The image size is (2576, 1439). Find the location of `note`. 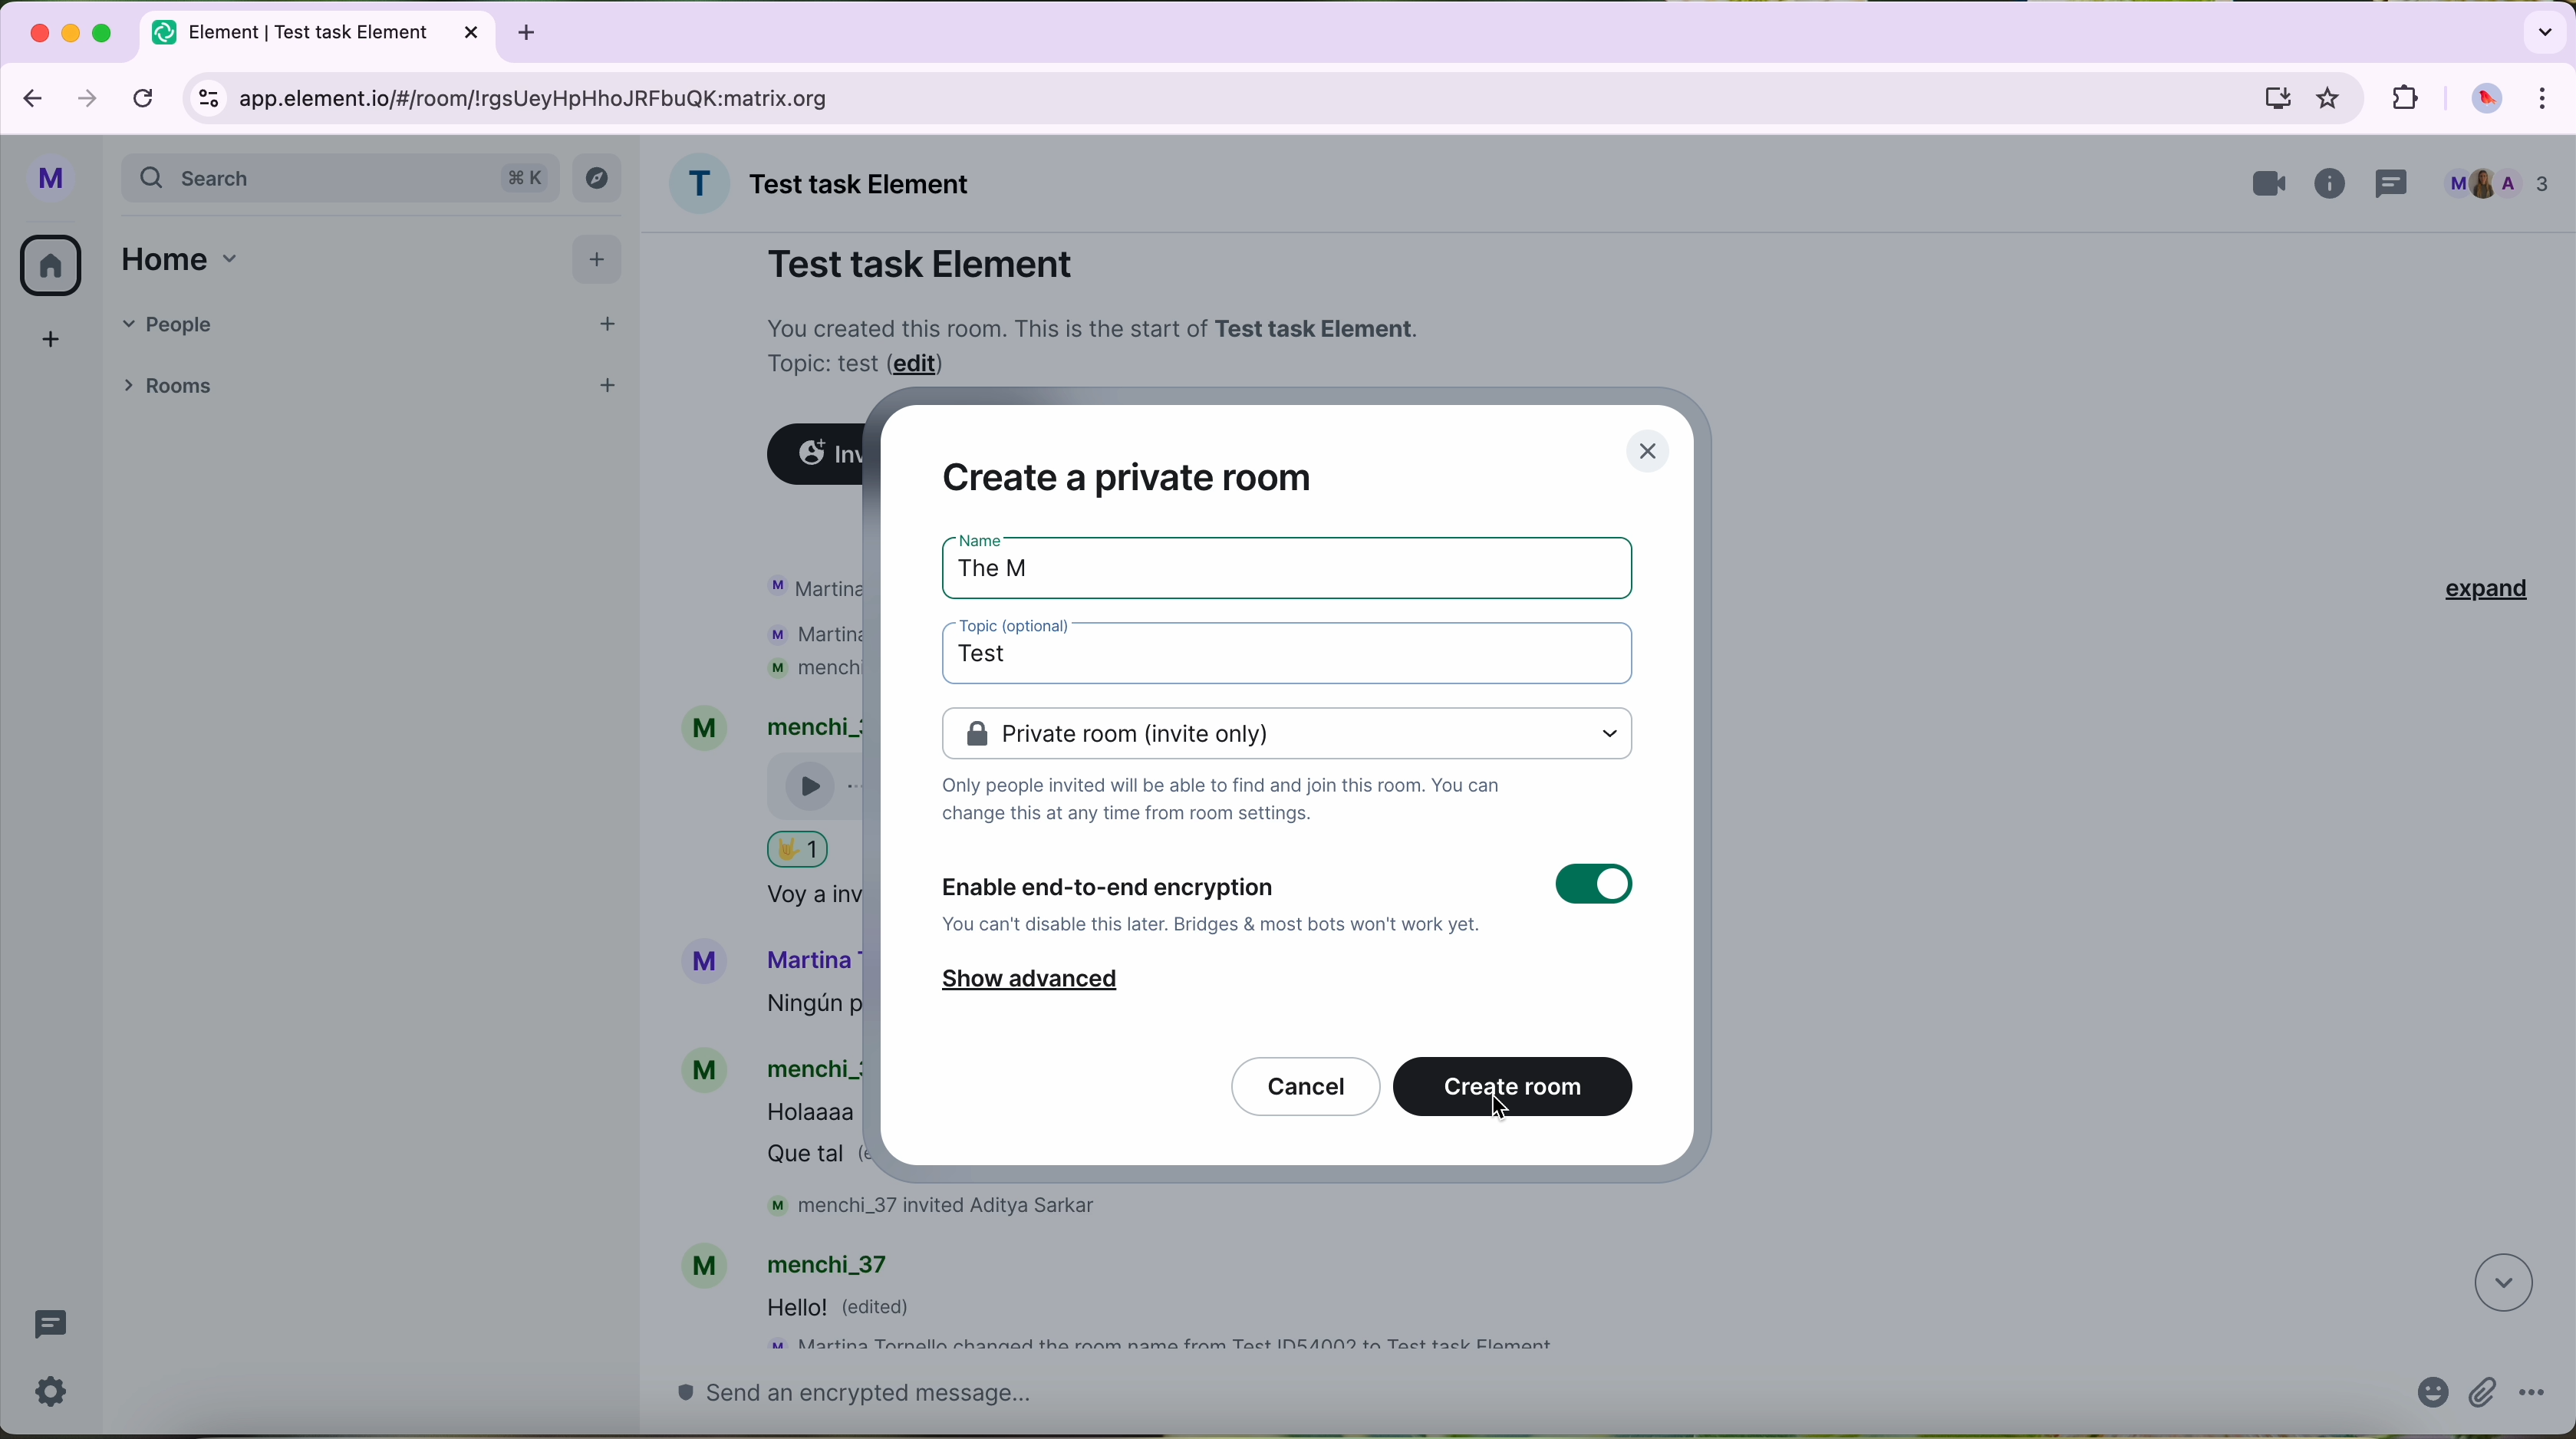

note is located at coordinates (1098, 343).